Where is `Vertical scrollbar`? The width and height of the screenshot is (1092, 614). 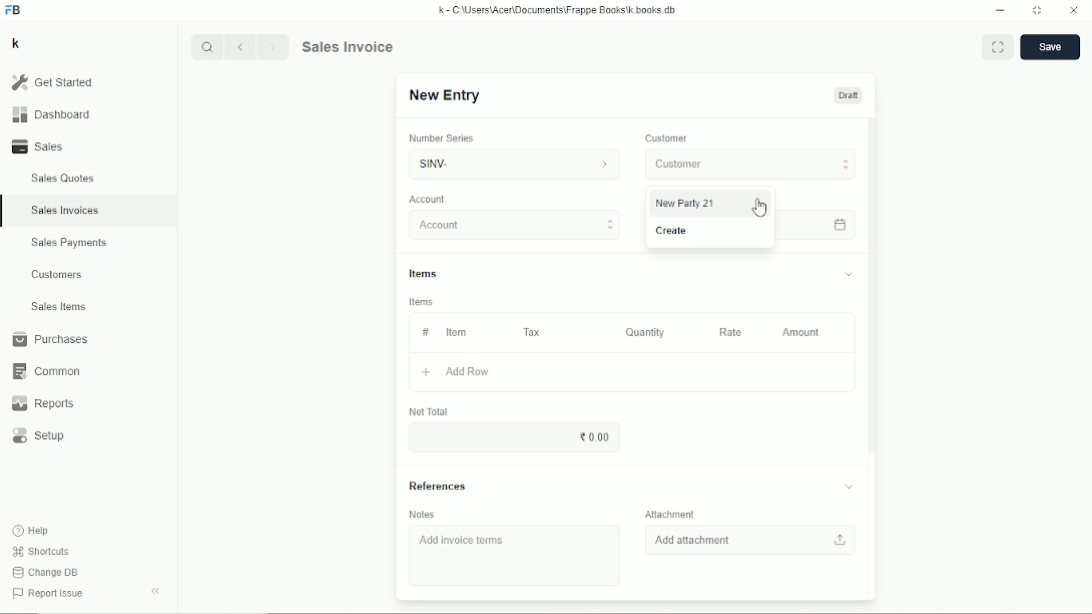
Vertical scrollbar is located at coordinates (874, 283).